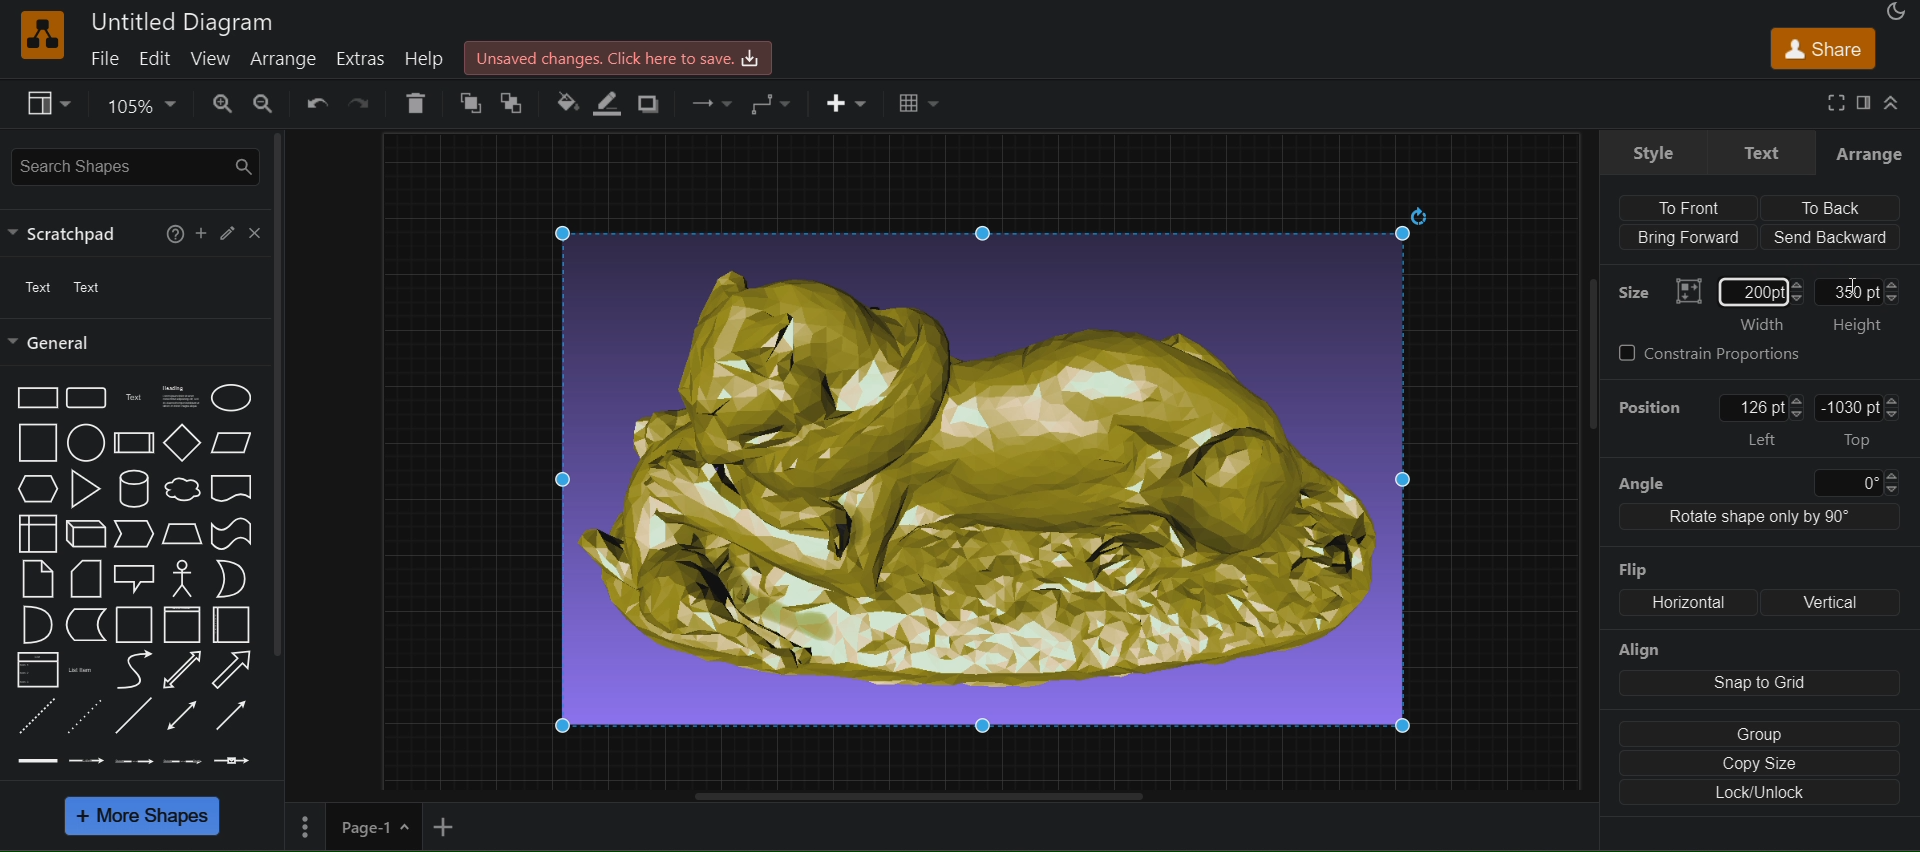 The height and width of the screenshot is (852, 1920). What do you see at coordinates (656, 103) in the screenshot?
I see `shadow` at bounding box center [656, 103].